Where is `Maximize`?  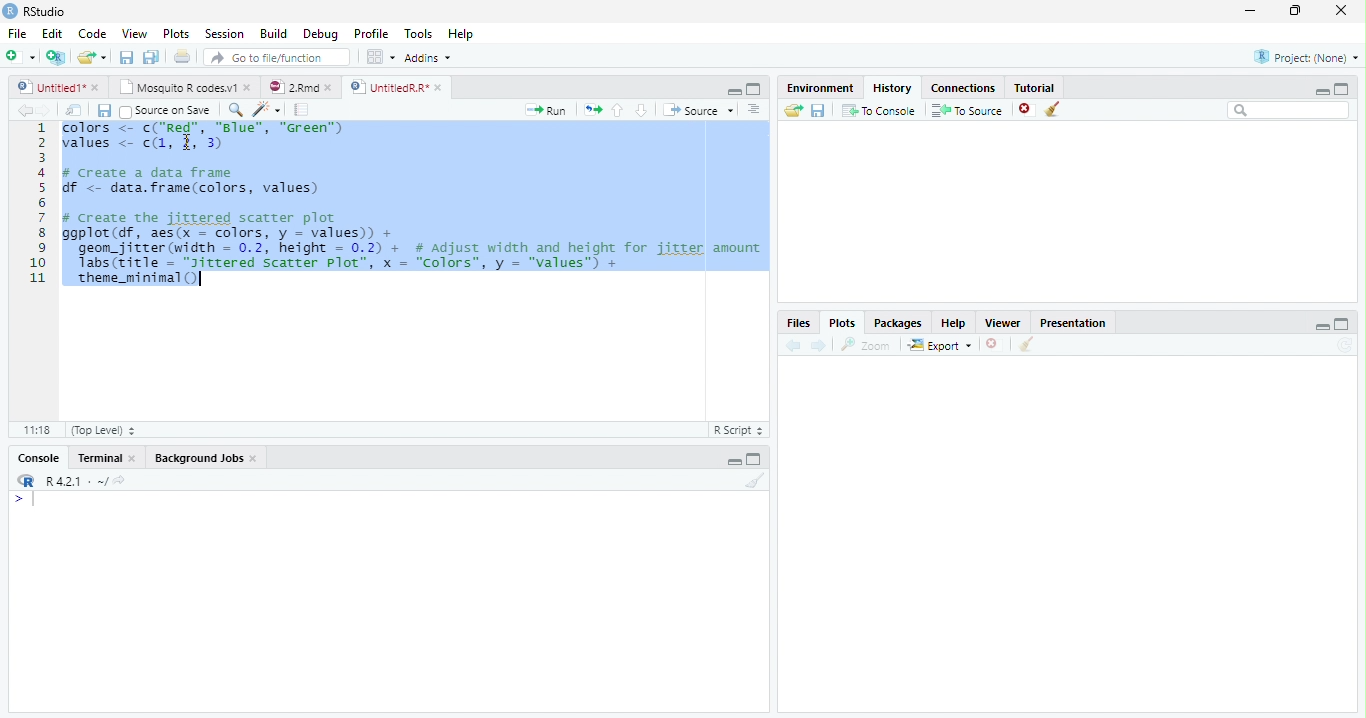 Maximize is located at coordinates (1342, 89).